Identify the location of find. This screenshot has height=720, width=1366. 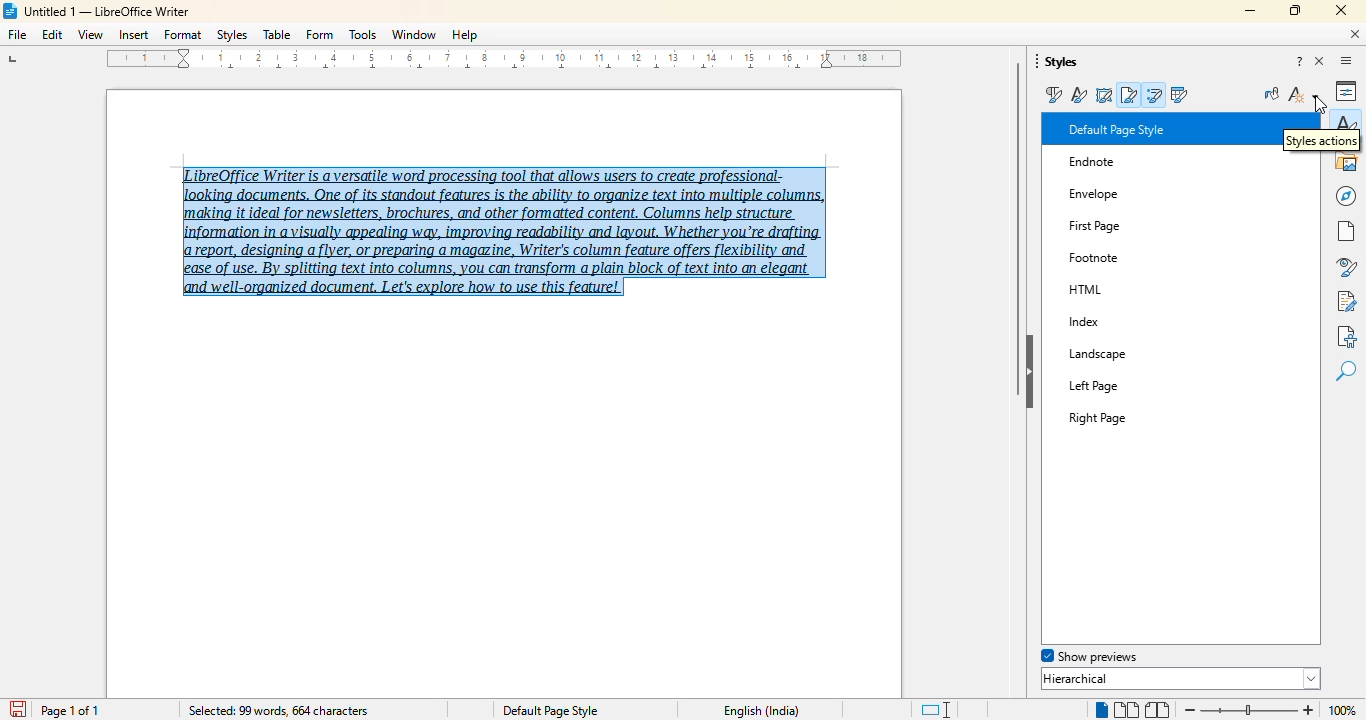
(1346, 372).